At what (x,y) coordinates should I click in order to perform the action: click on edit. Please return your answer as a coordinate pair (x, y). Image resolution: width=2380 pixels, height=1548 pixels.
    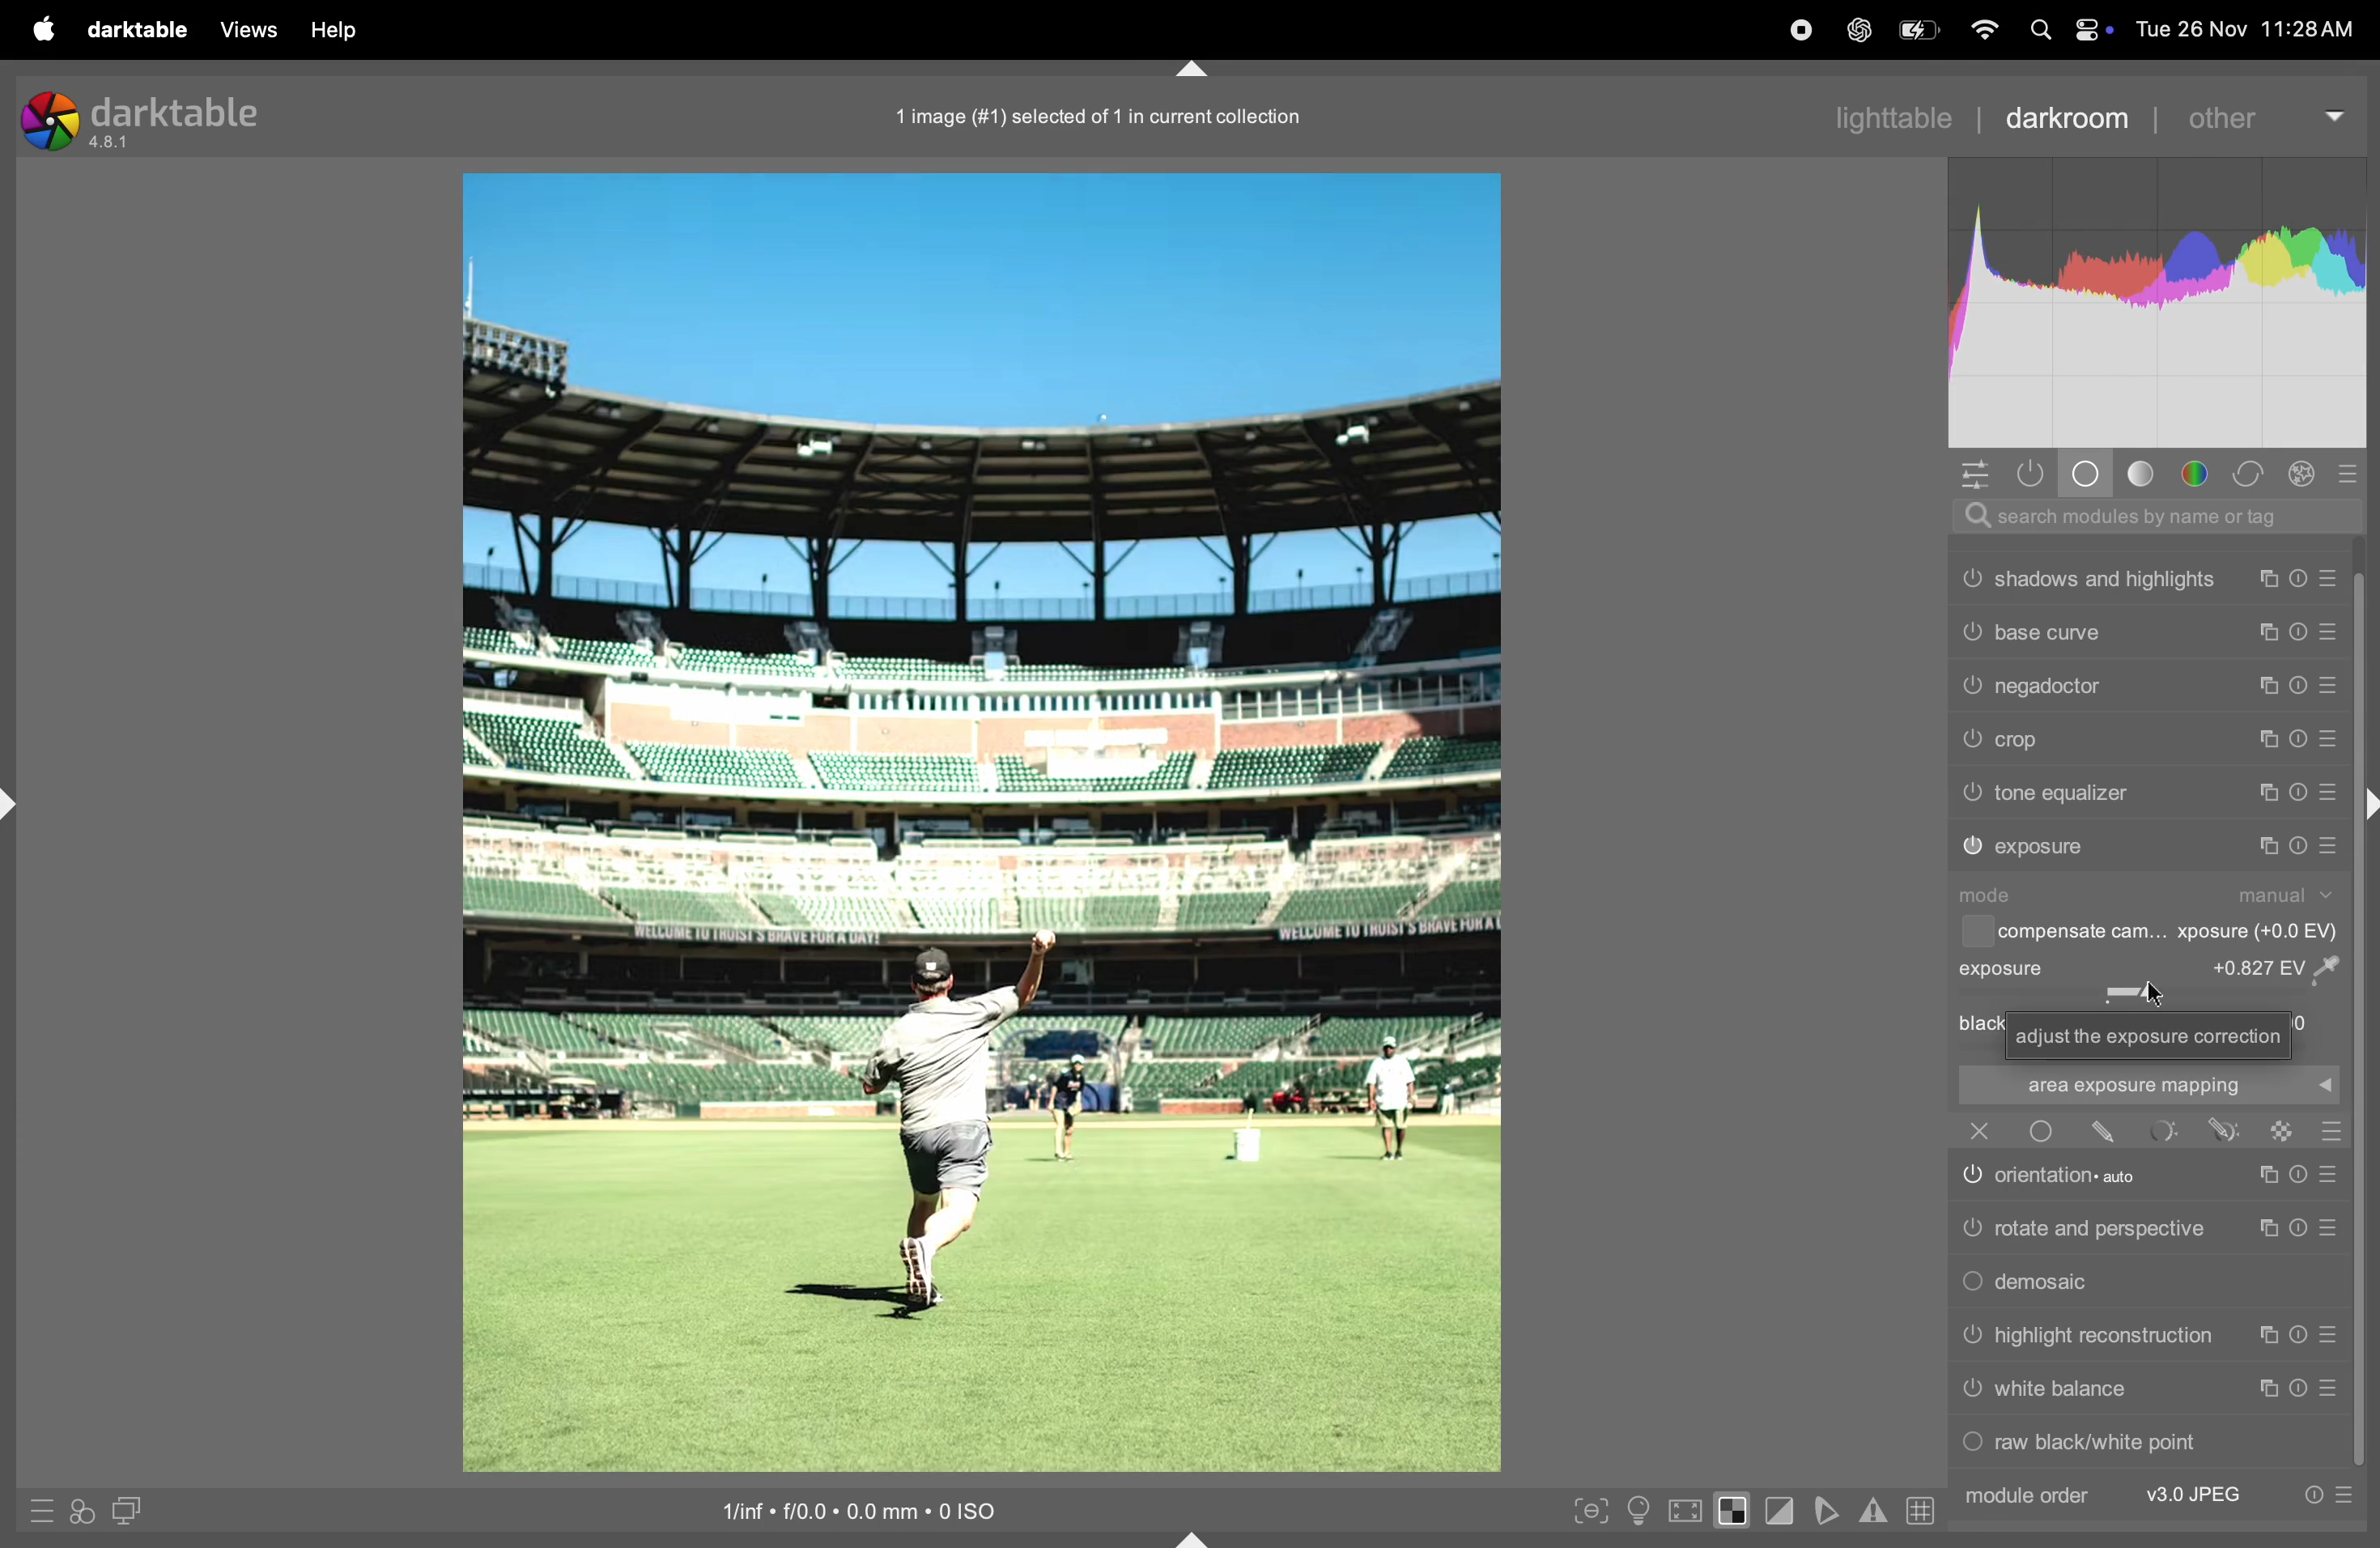
    Looking at the image, I should click on (2104, 1132).